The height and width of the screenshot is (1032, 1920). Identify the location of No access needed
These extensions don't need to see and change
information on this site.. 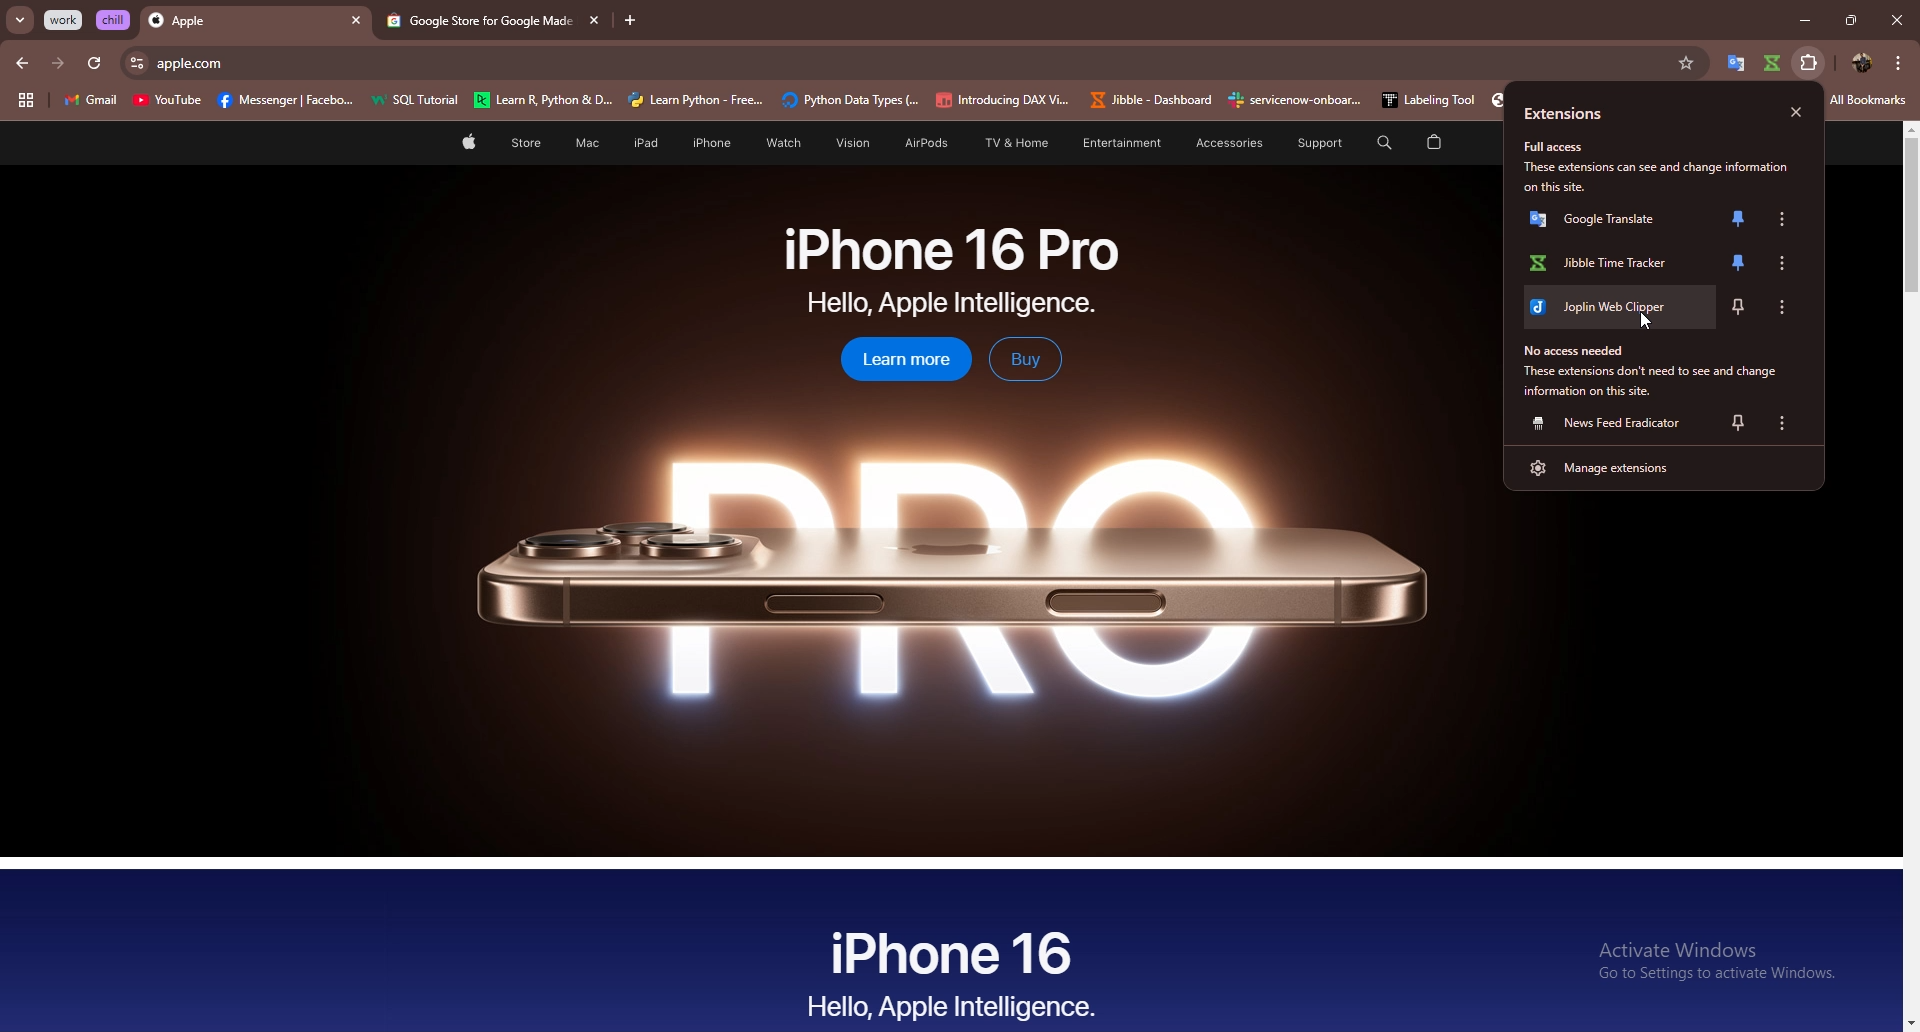
(1660, 371).